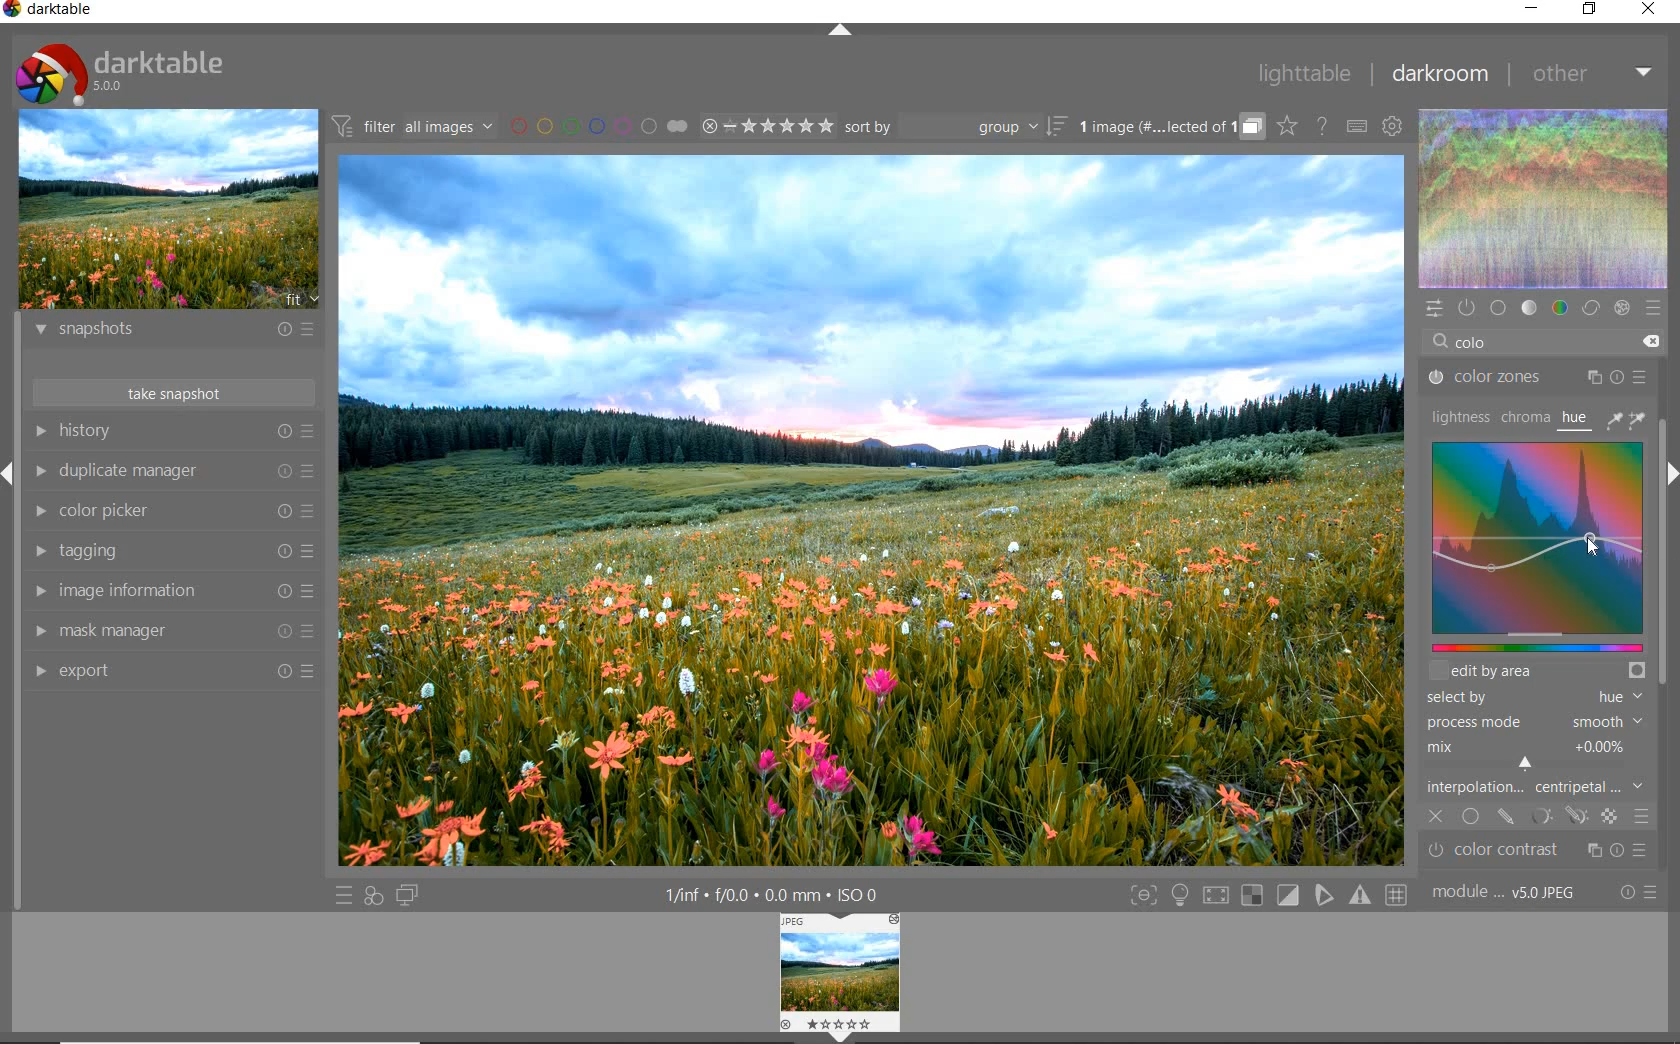 Image resolution: width=1680 pixels, height=1044 pixels. Describe the element at coordinates (173, 510) in the screenshot. I see `color picker` at that location.